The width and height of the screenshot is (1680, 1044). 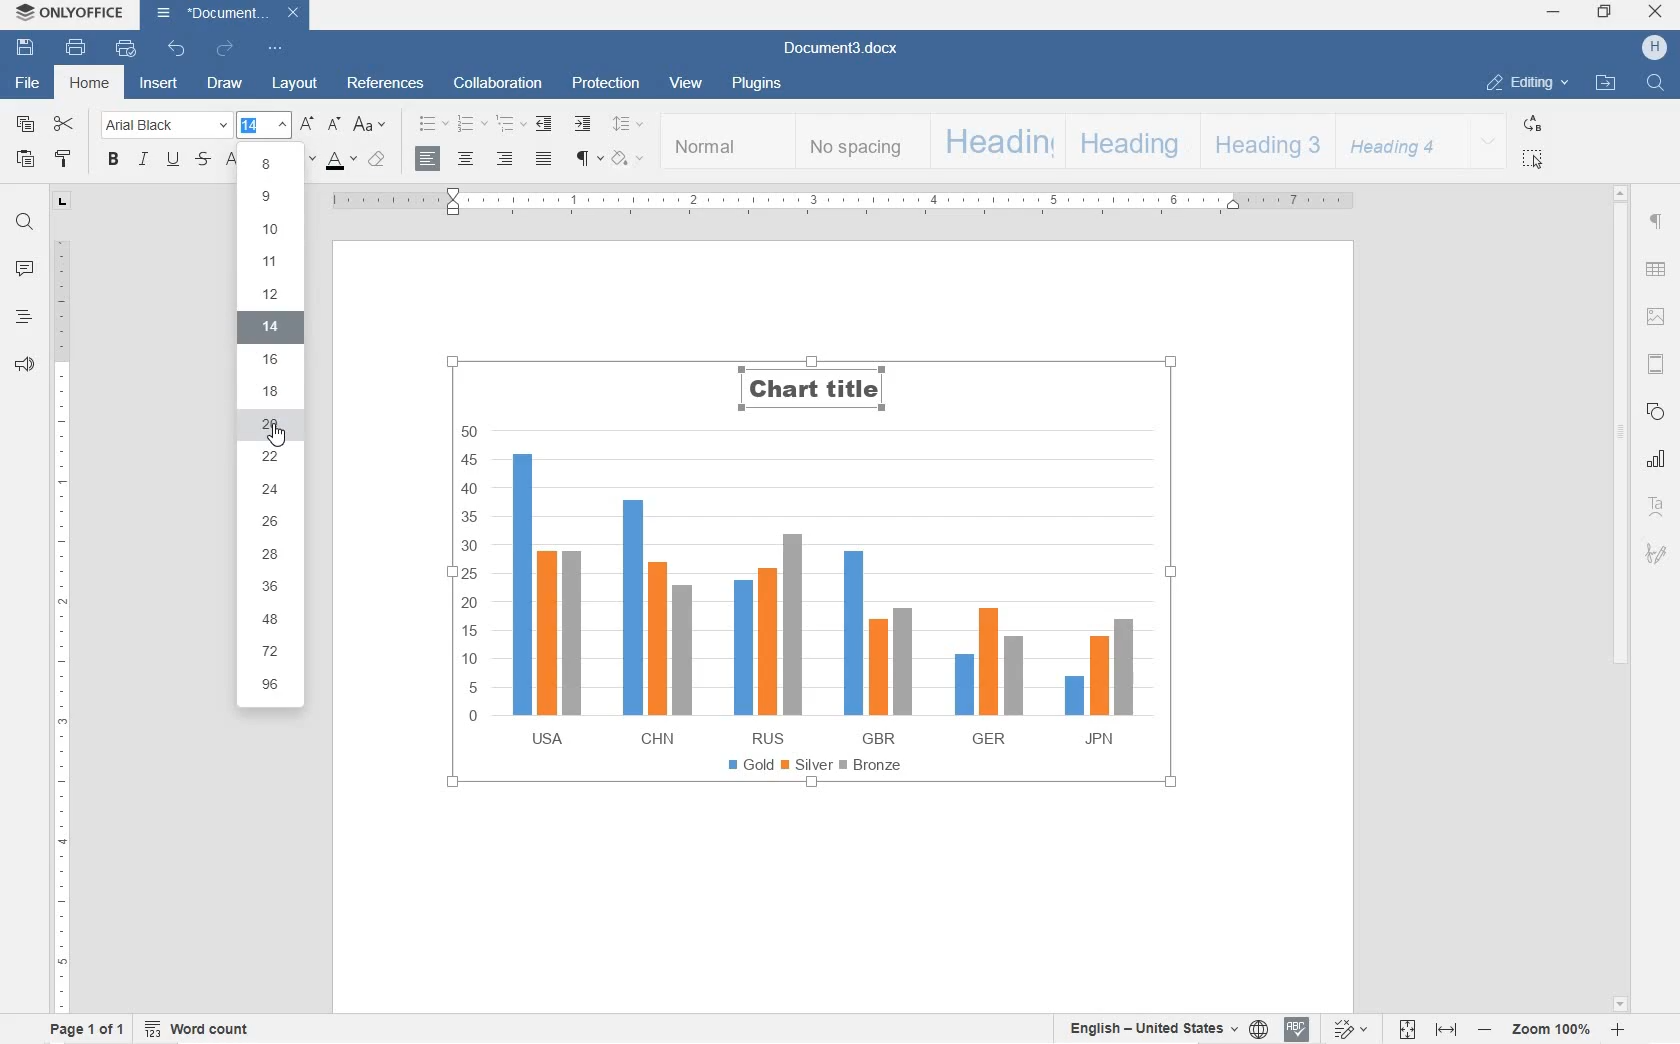 What do you see at coordinates (1654, 459) in the screenshot?
I see `CHART` at bounding box center [1654, 459].